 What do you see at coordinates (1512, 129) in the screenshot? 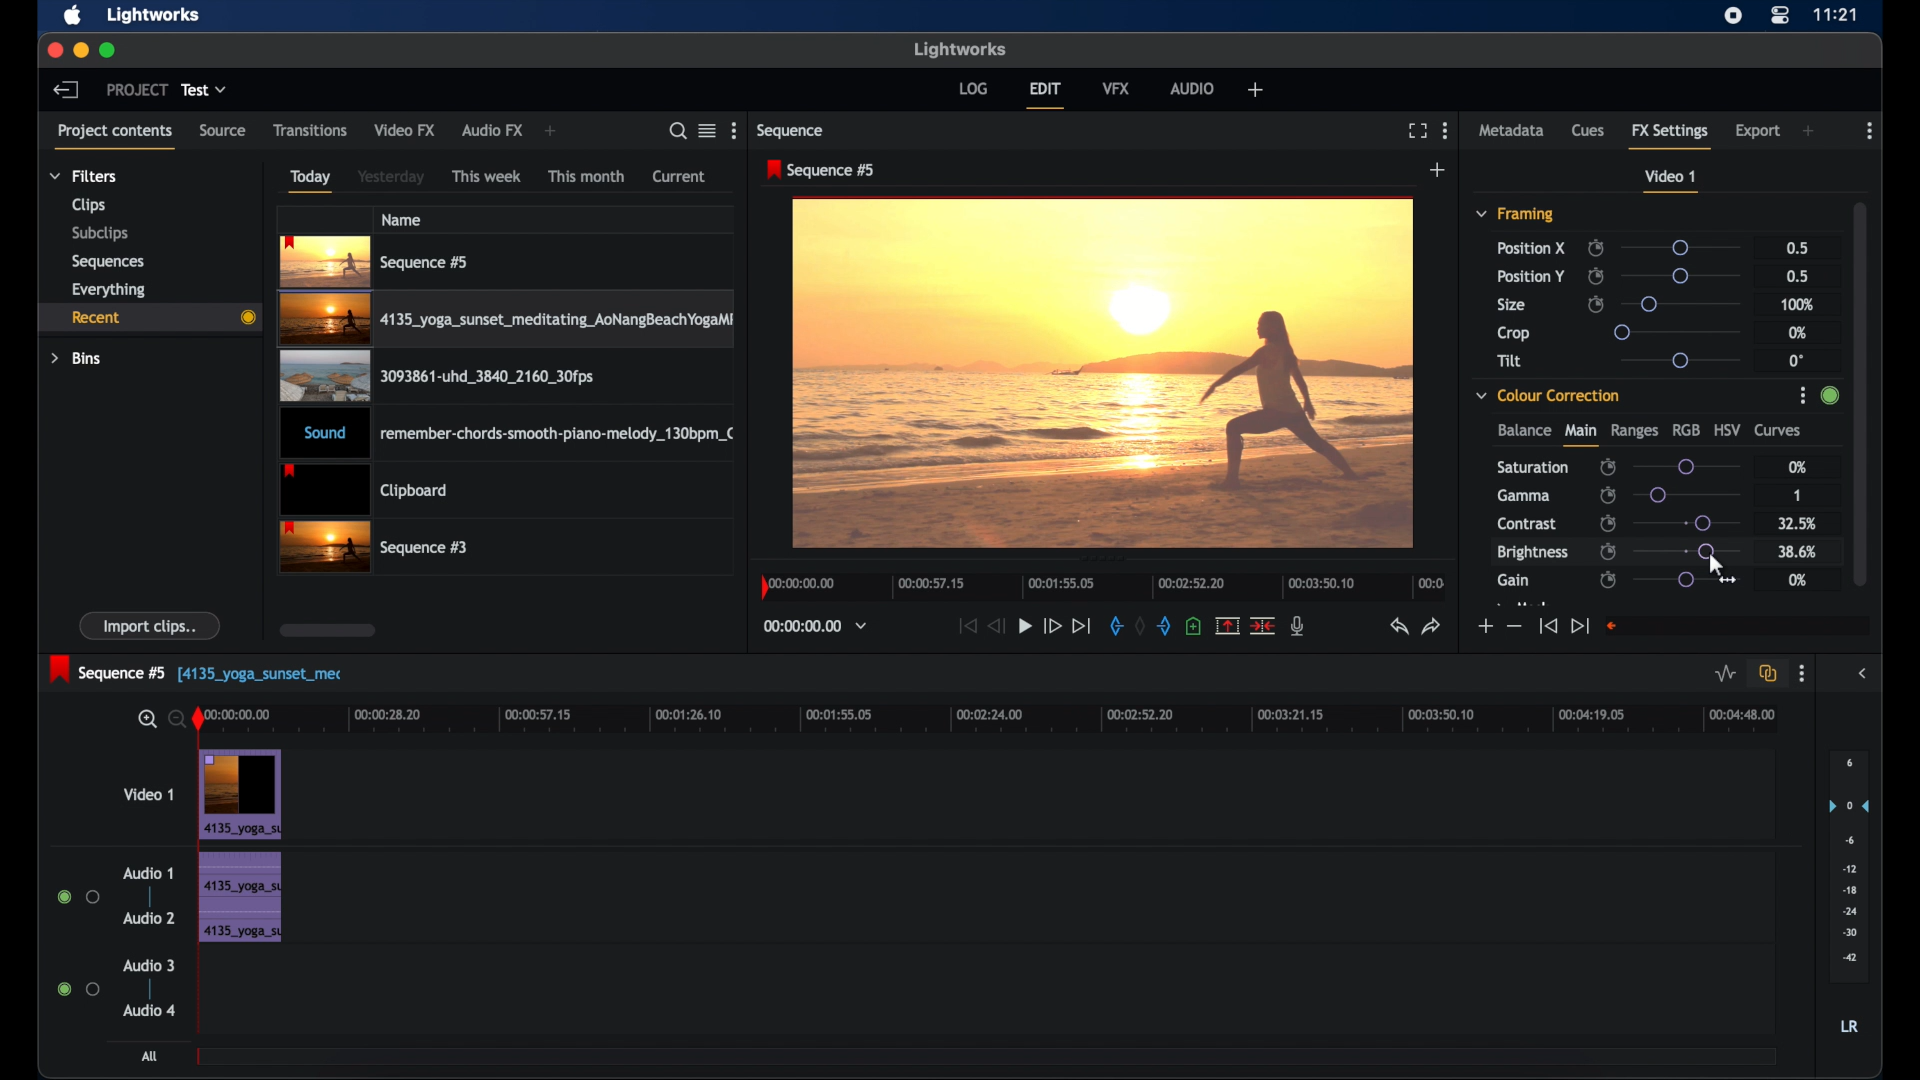
I see `metadata` at bounding box center [1512, 129].